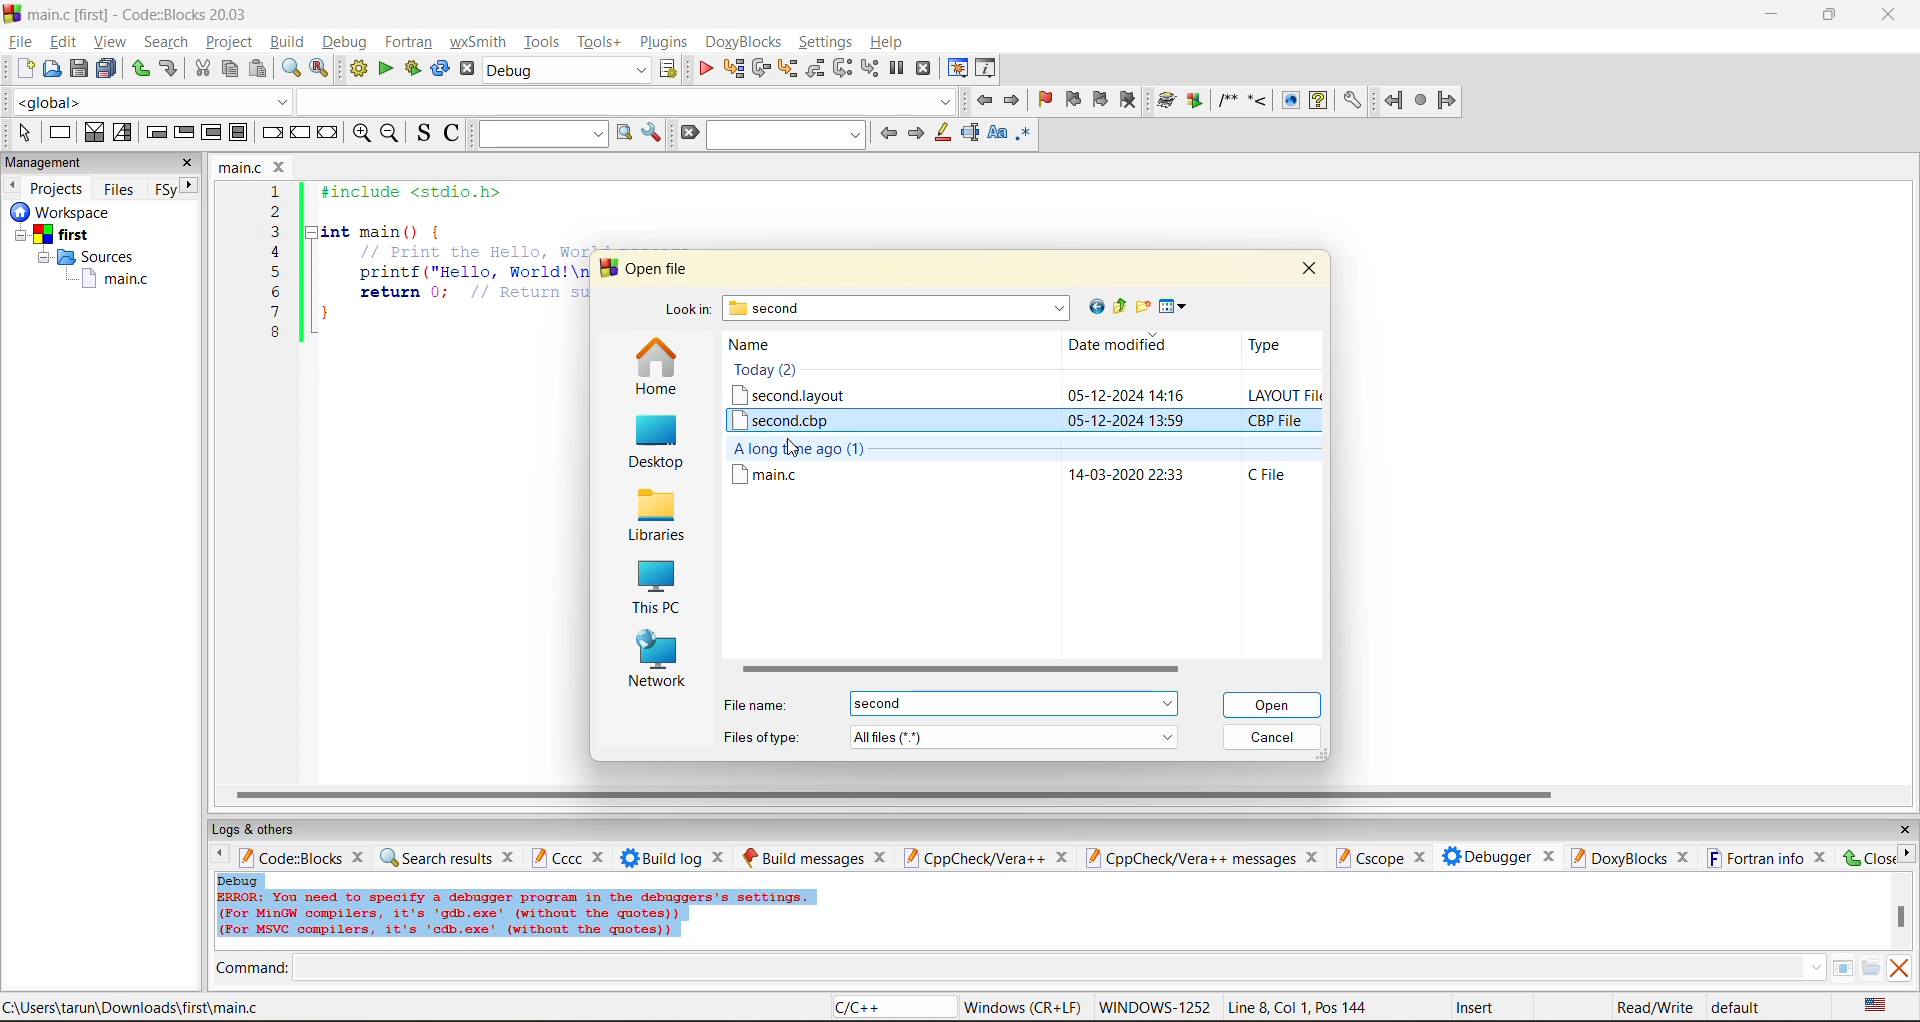 The image size is (1920, 1022). Describe the element at coordinates (1013, 704) in the screenshot. I see `menu` at that location.